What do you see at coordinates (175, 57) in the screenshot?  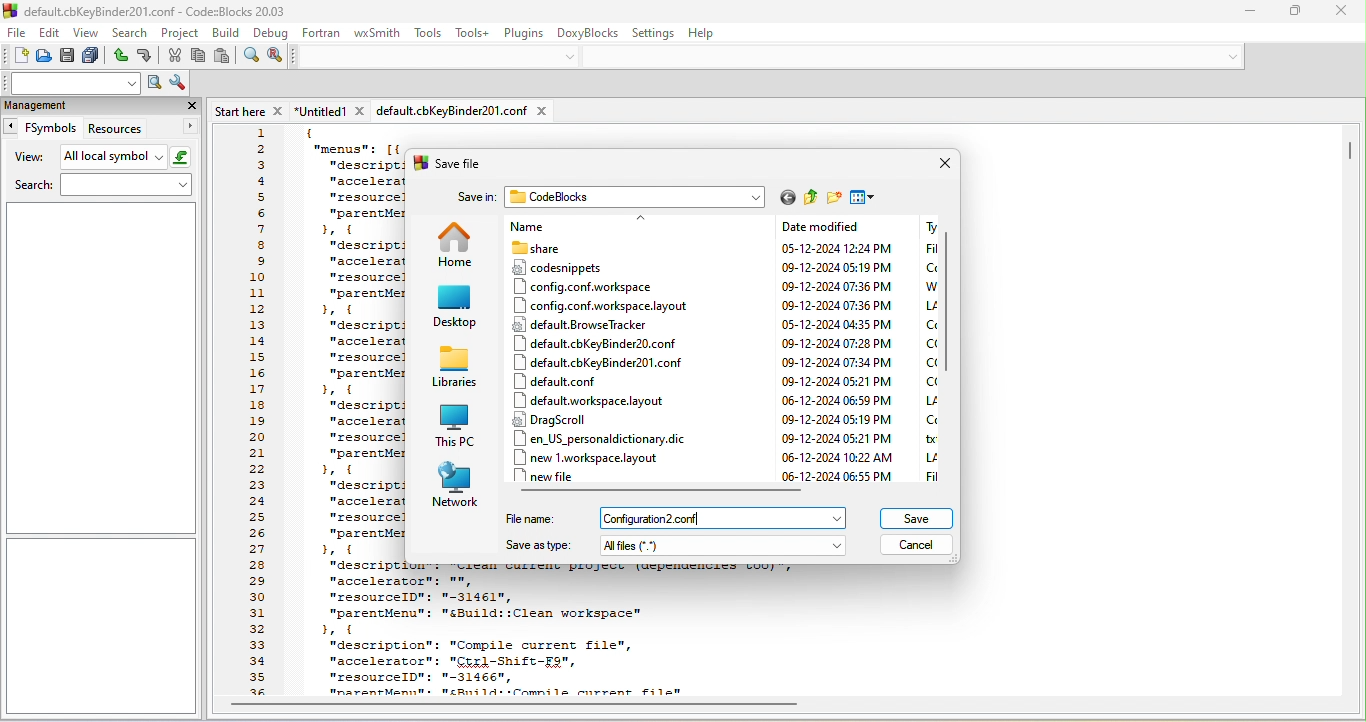 I see `cut` at bounding box center [175, 57].